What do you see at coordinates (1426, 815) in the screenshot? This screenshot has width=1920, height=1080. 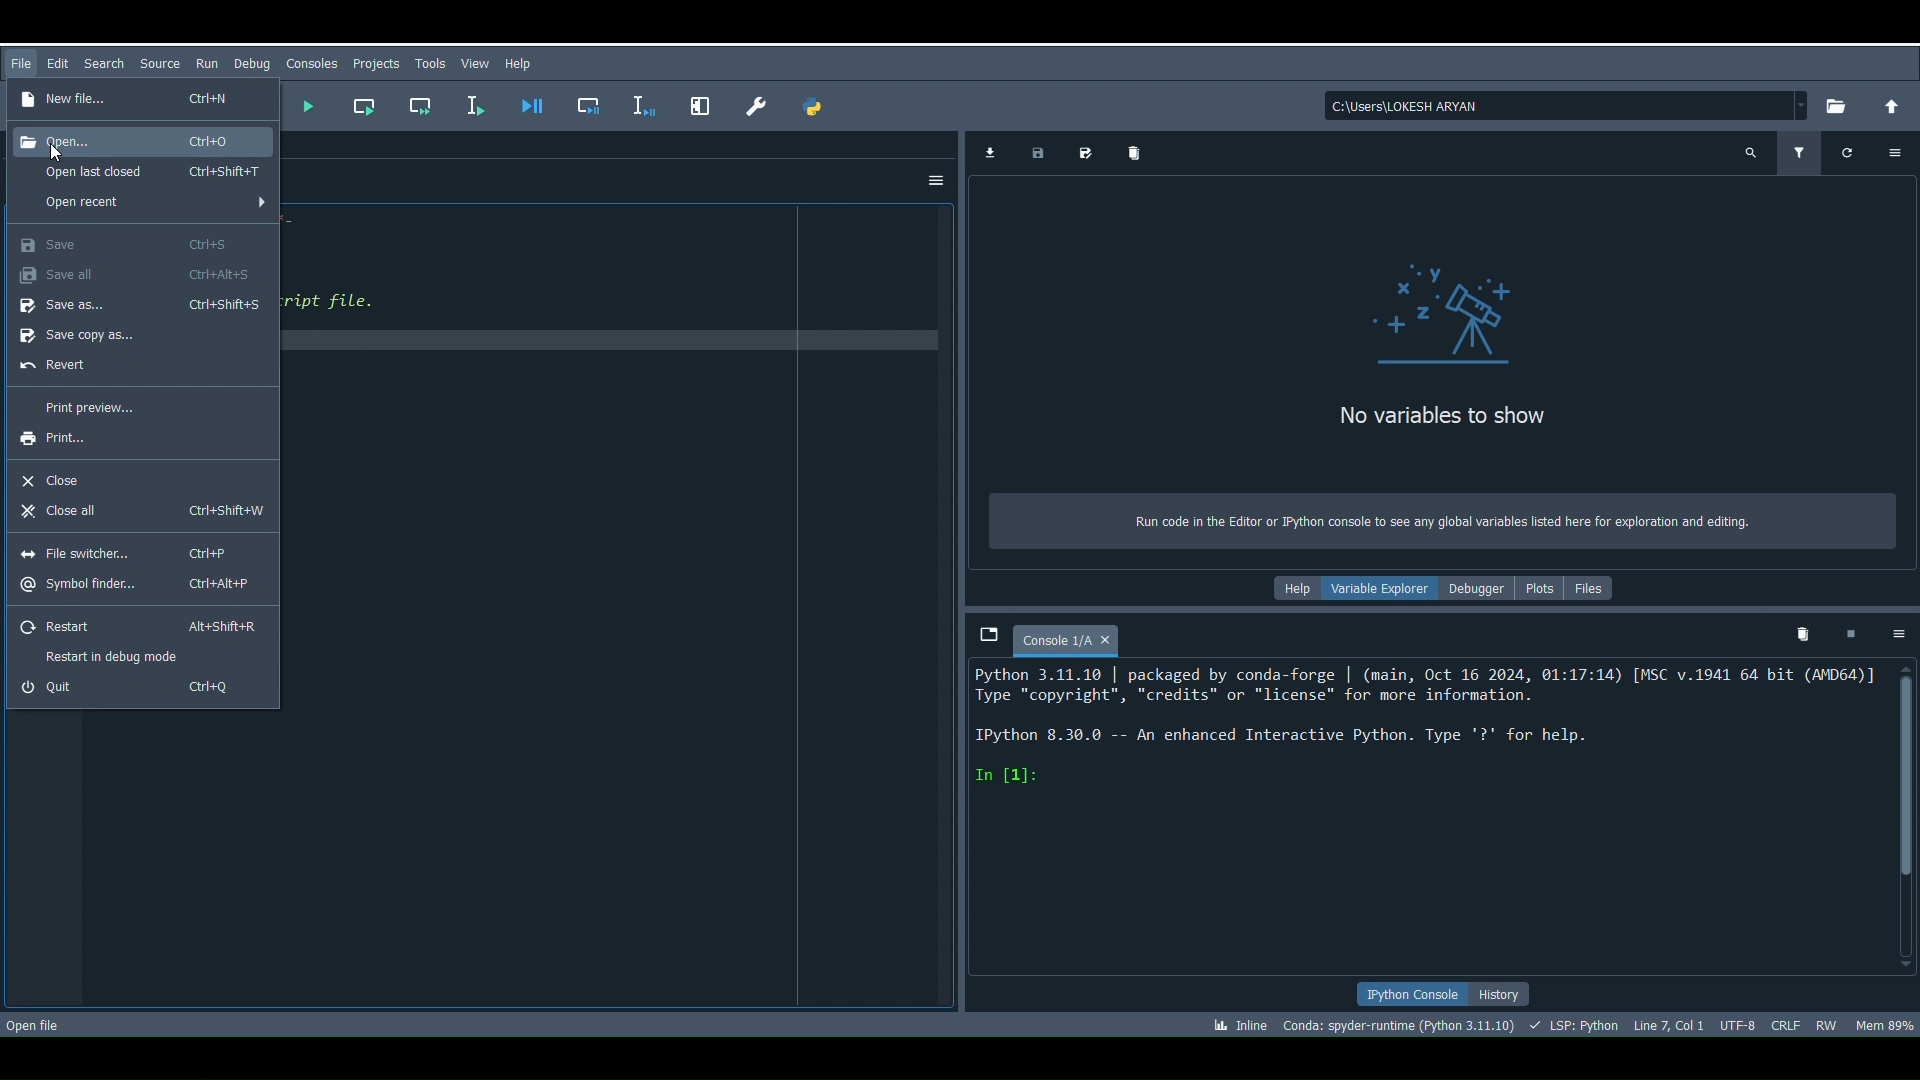 I see `Console editor` at bounding box center [1426, 815].